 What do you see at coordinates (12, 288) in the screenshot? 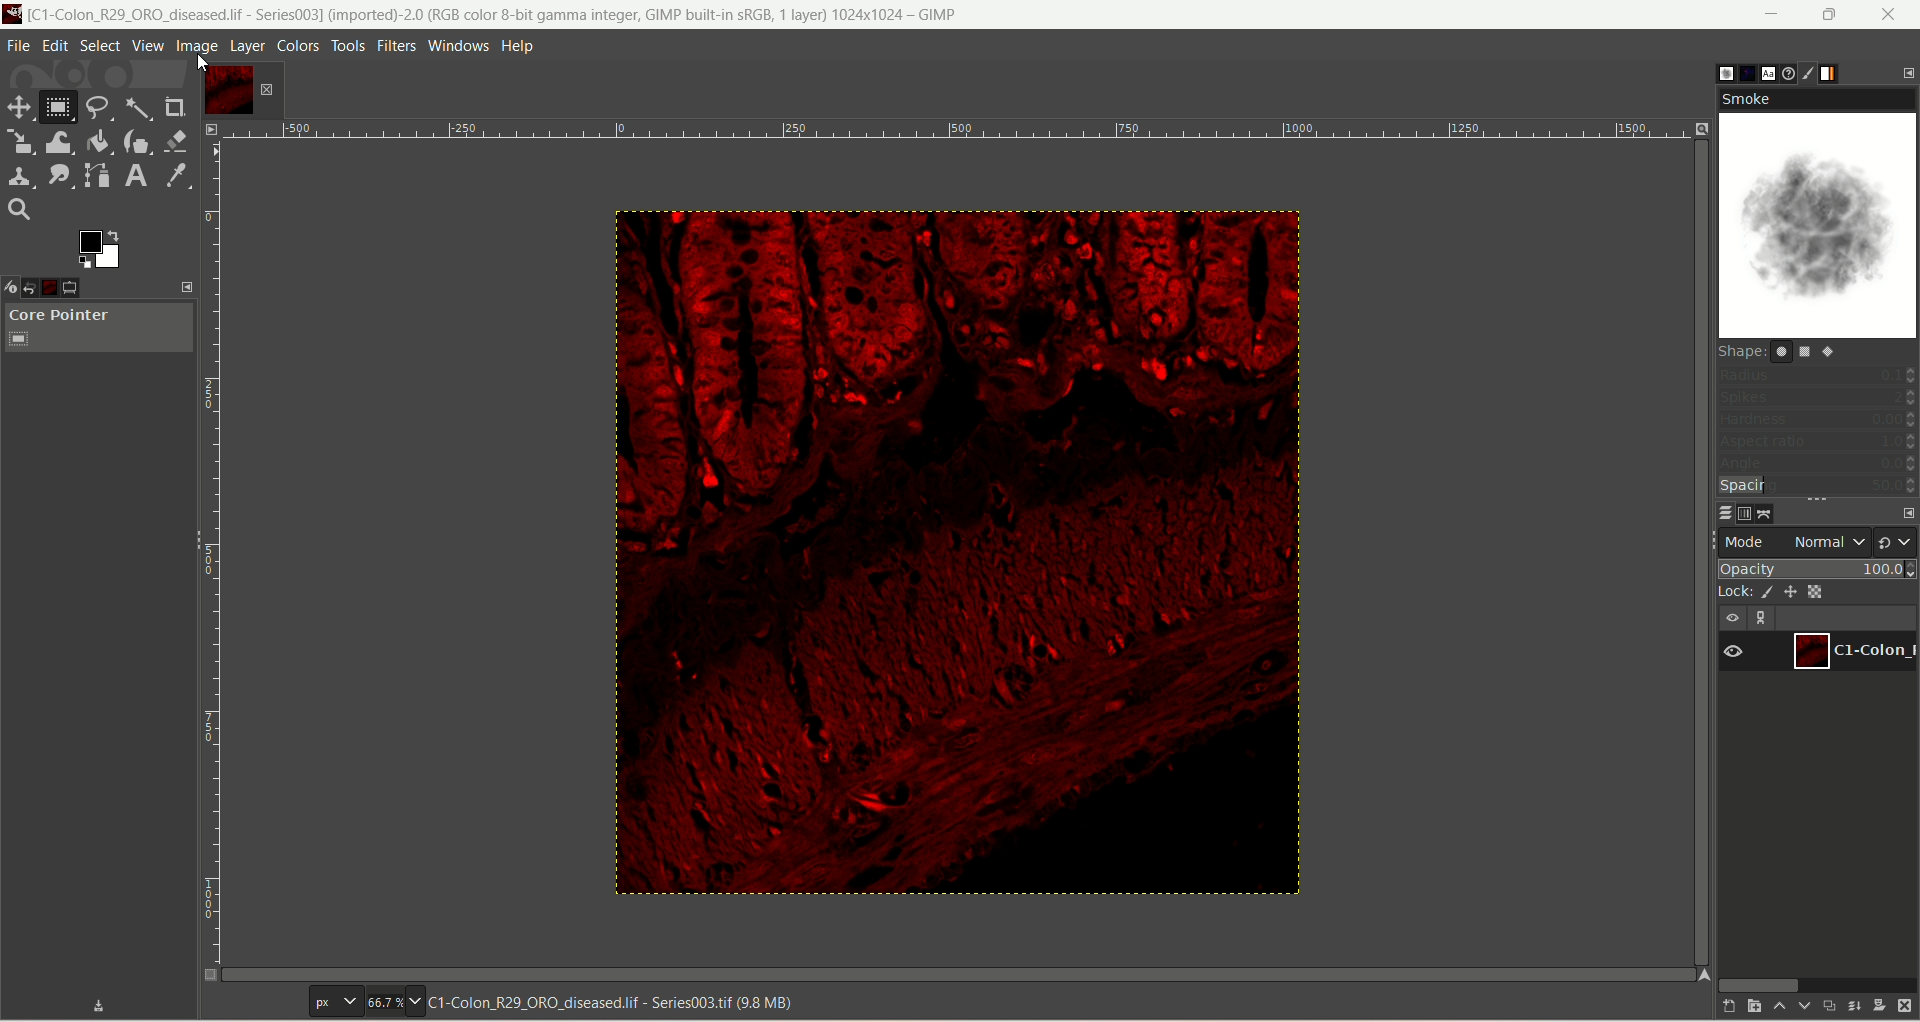
I see `device status` at bounding box center [12, 288].